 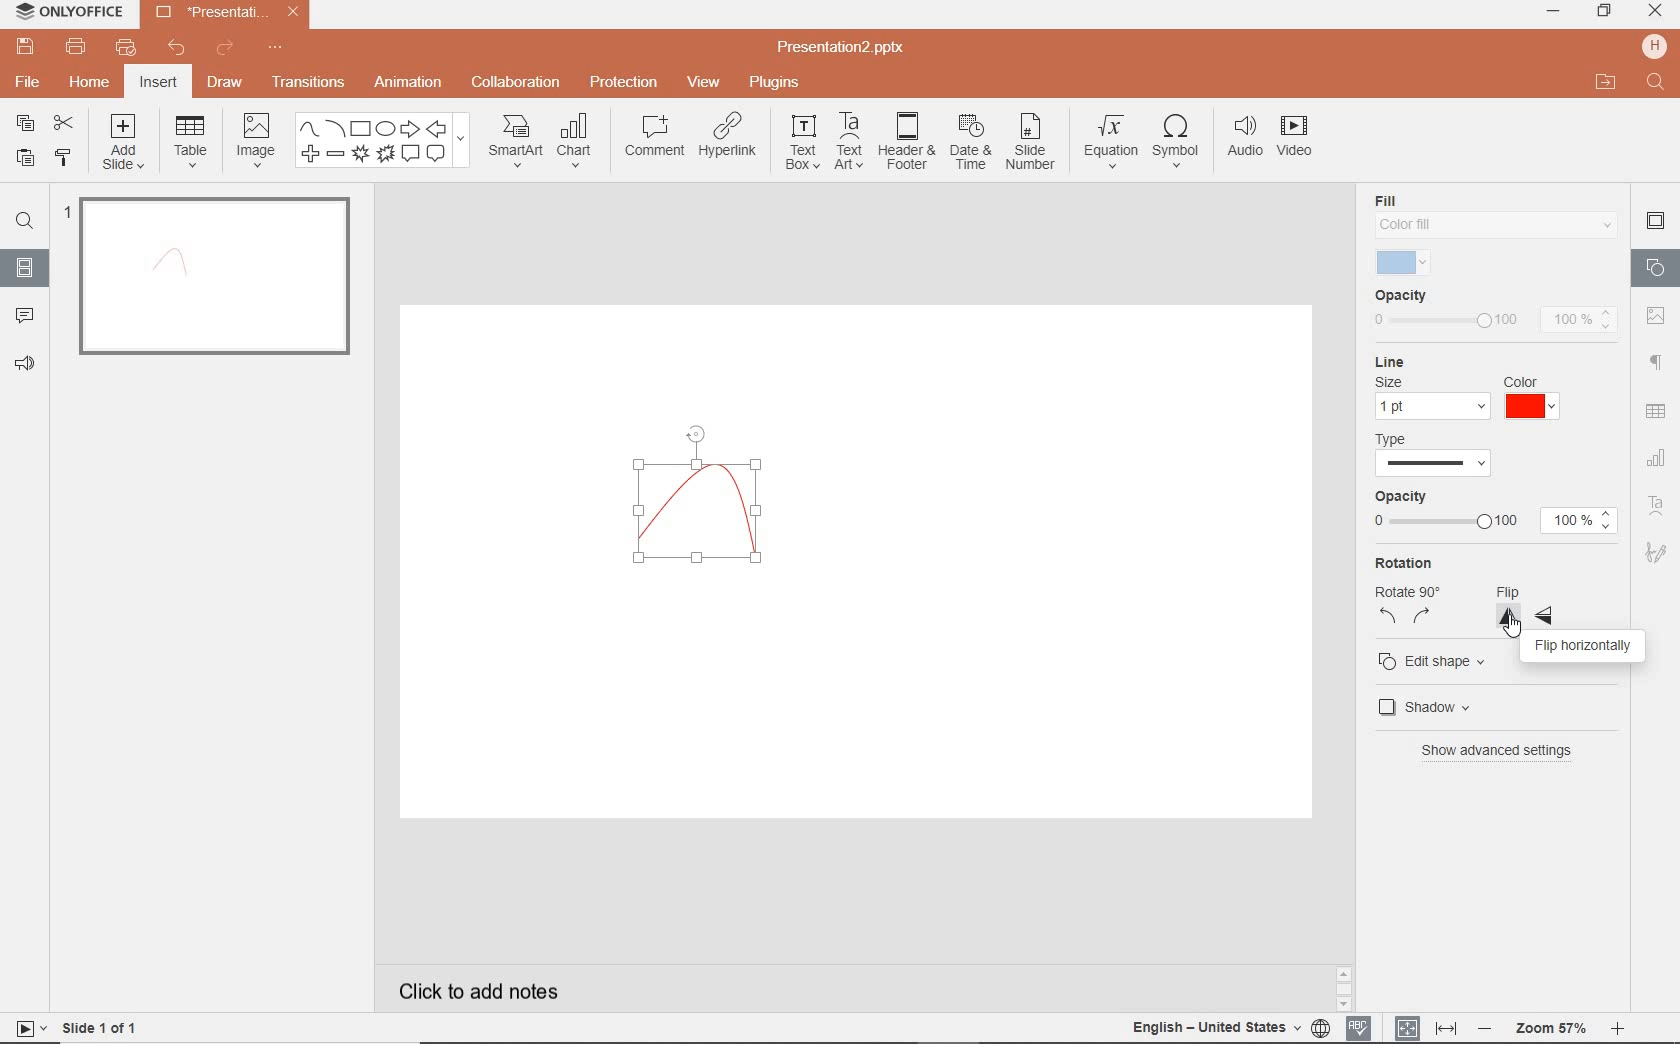 I want to click on TEXT BOX, so click(x=800, y=146).